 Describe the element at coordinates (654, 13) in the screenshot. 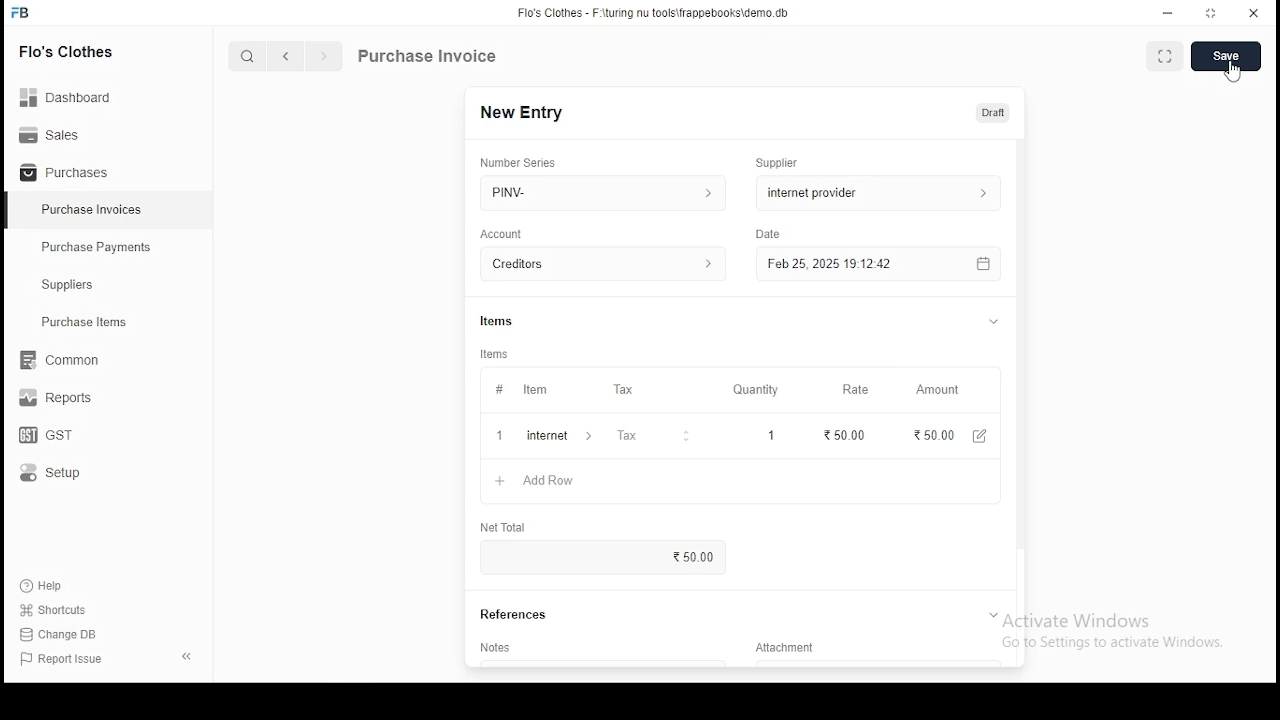

I see `flo's clothes - F:\turing nu tools\frappebooks\demo.db` at that location.